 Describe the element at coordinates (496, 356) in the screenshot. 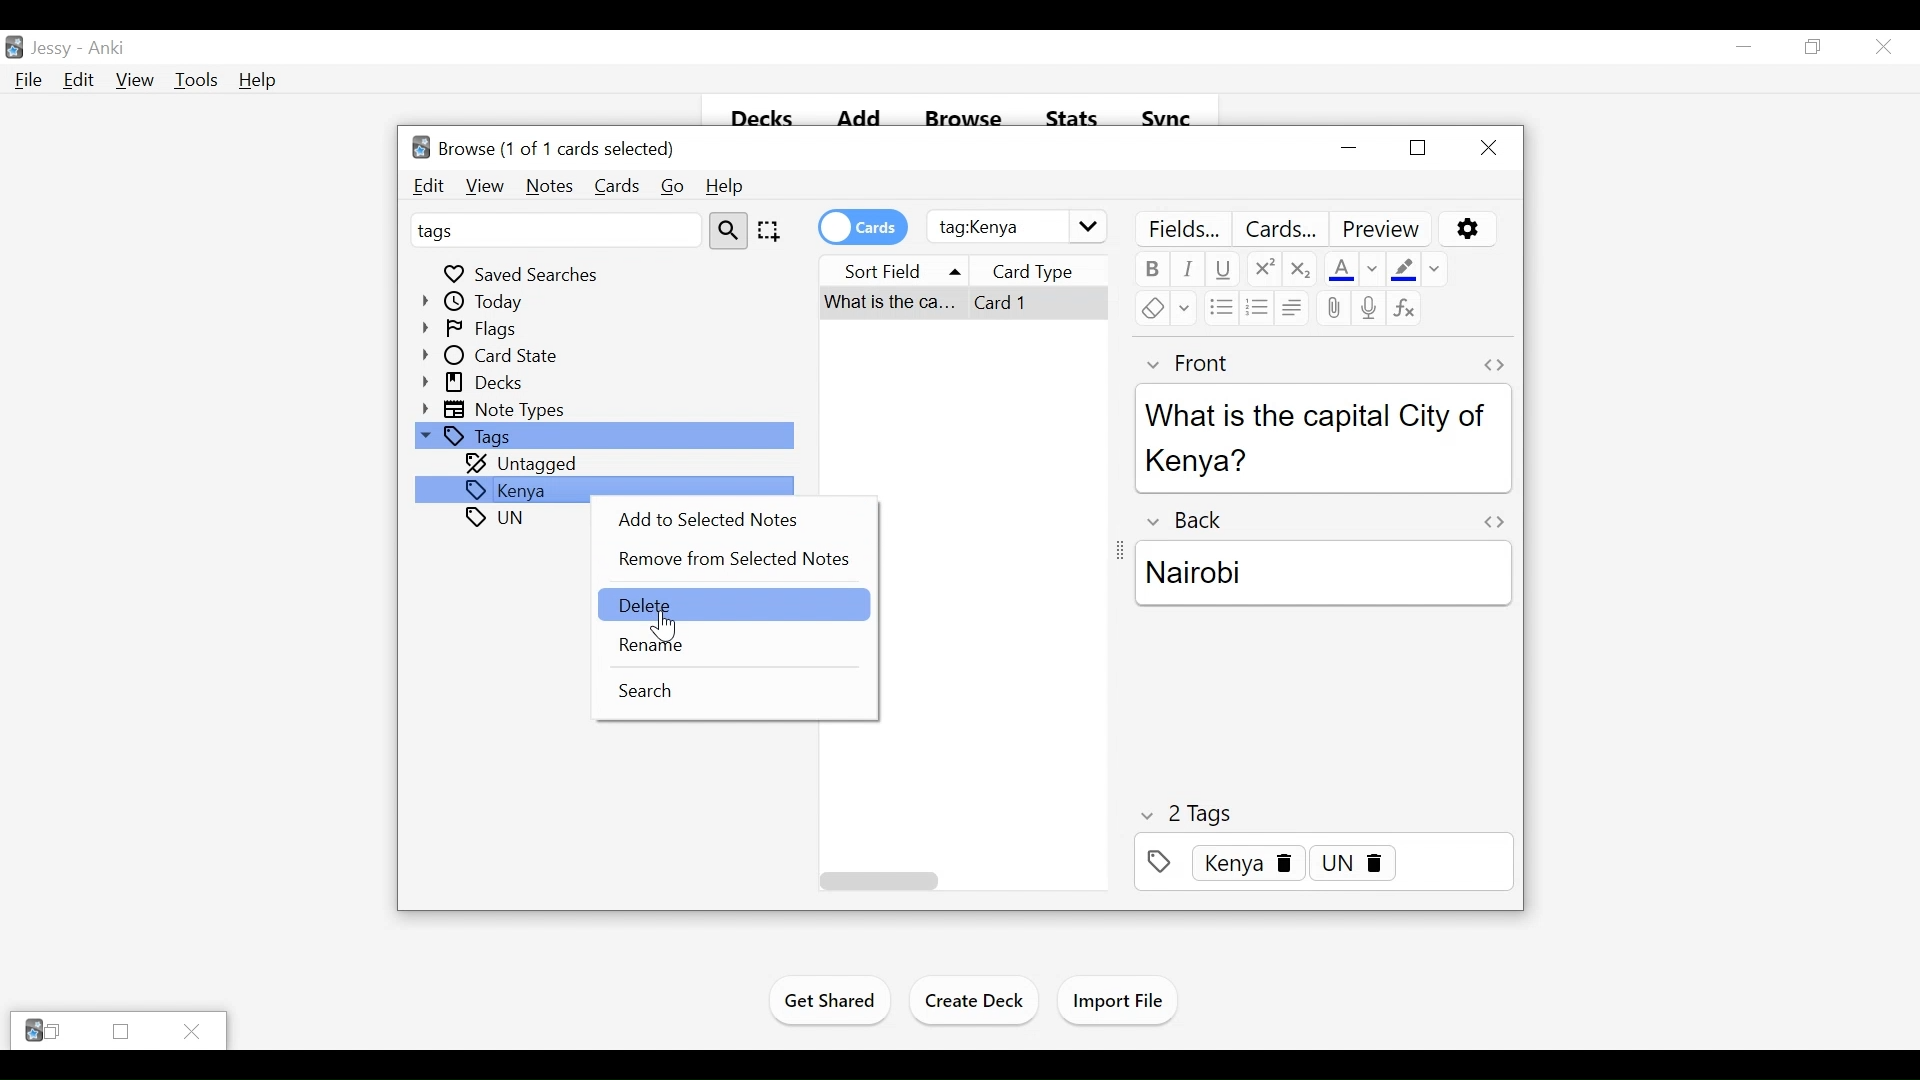

I see `Card State` at that location.